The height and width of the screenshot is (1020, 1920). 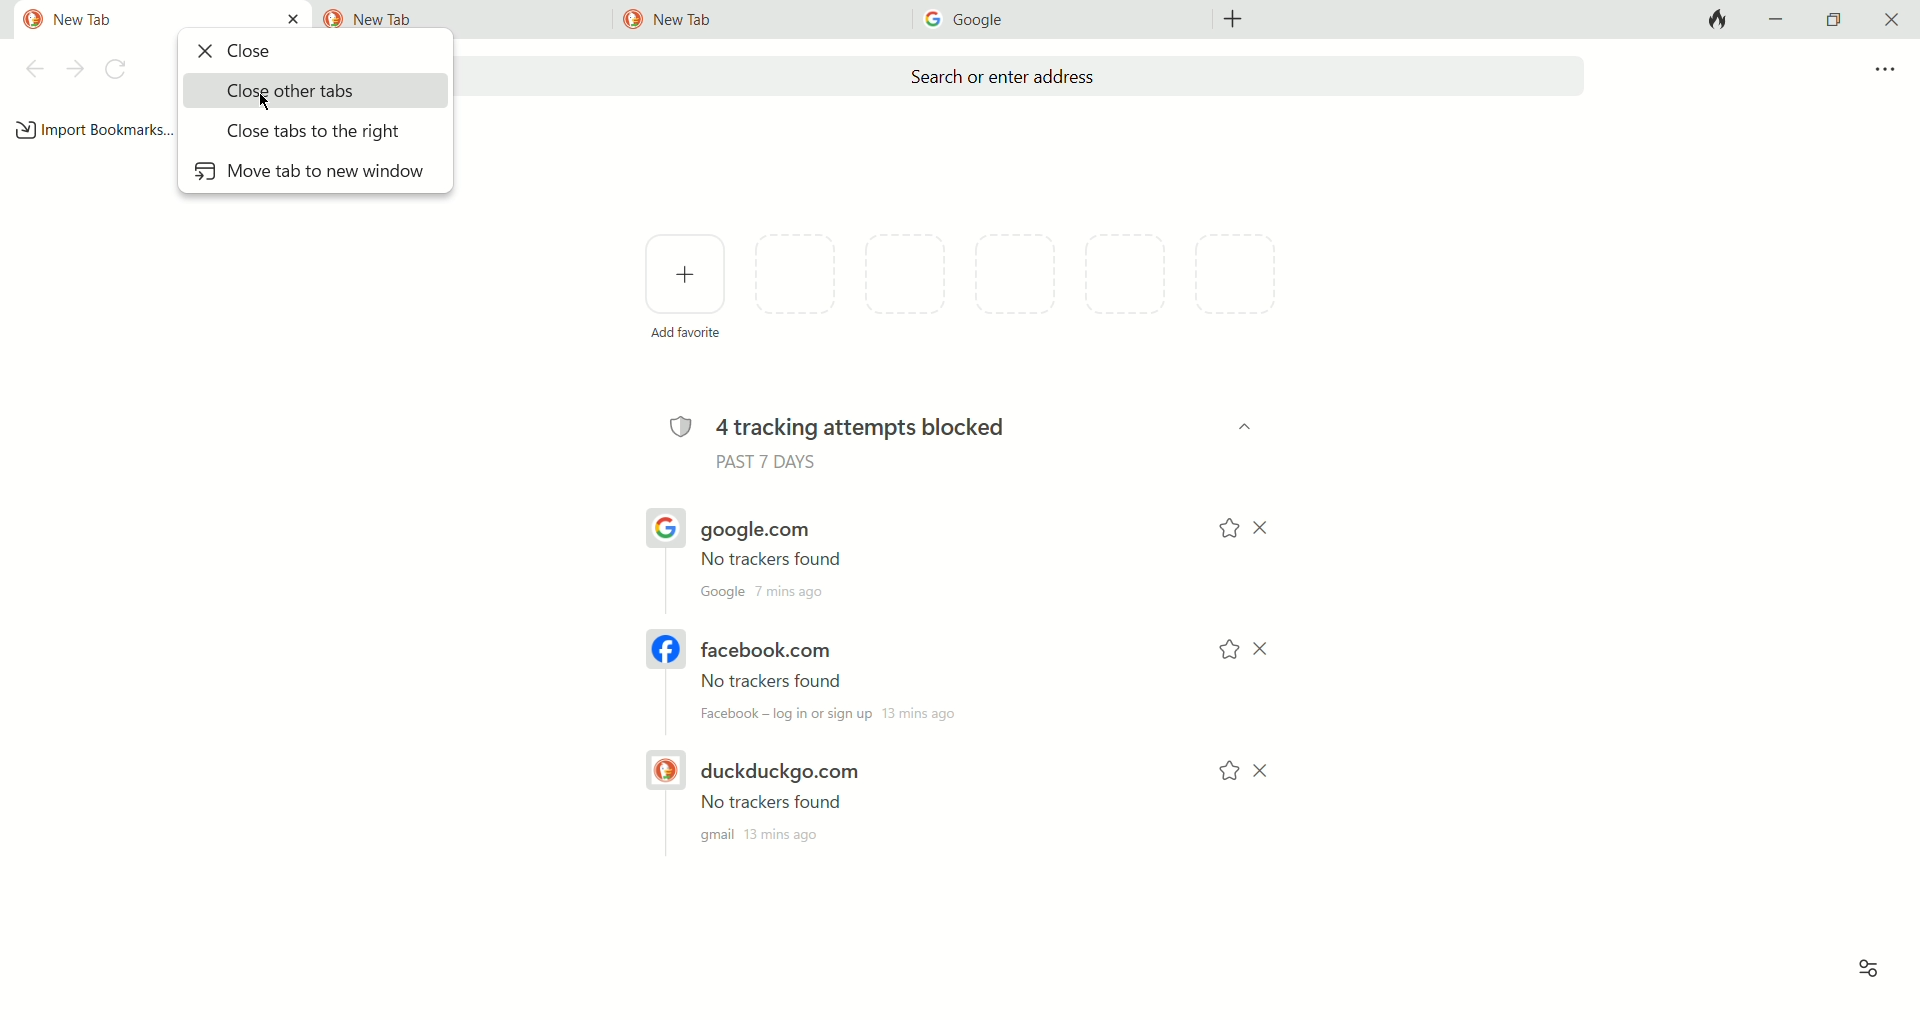 What do you see at coordinates (752, 18) in the screenshot?
I see `tab3` at bounding box center [752, 18].